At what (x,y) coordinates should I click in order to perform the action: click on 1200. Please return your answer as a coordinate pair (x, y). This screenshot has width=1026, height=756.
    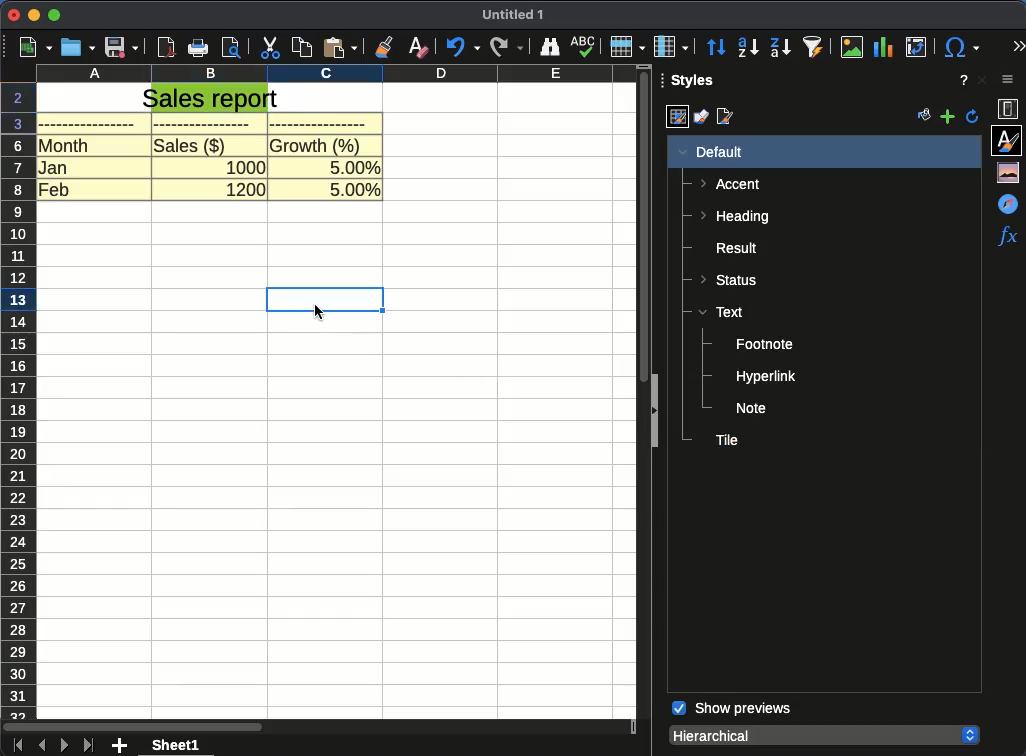
    Looking at the image, I should click on (244, 189).